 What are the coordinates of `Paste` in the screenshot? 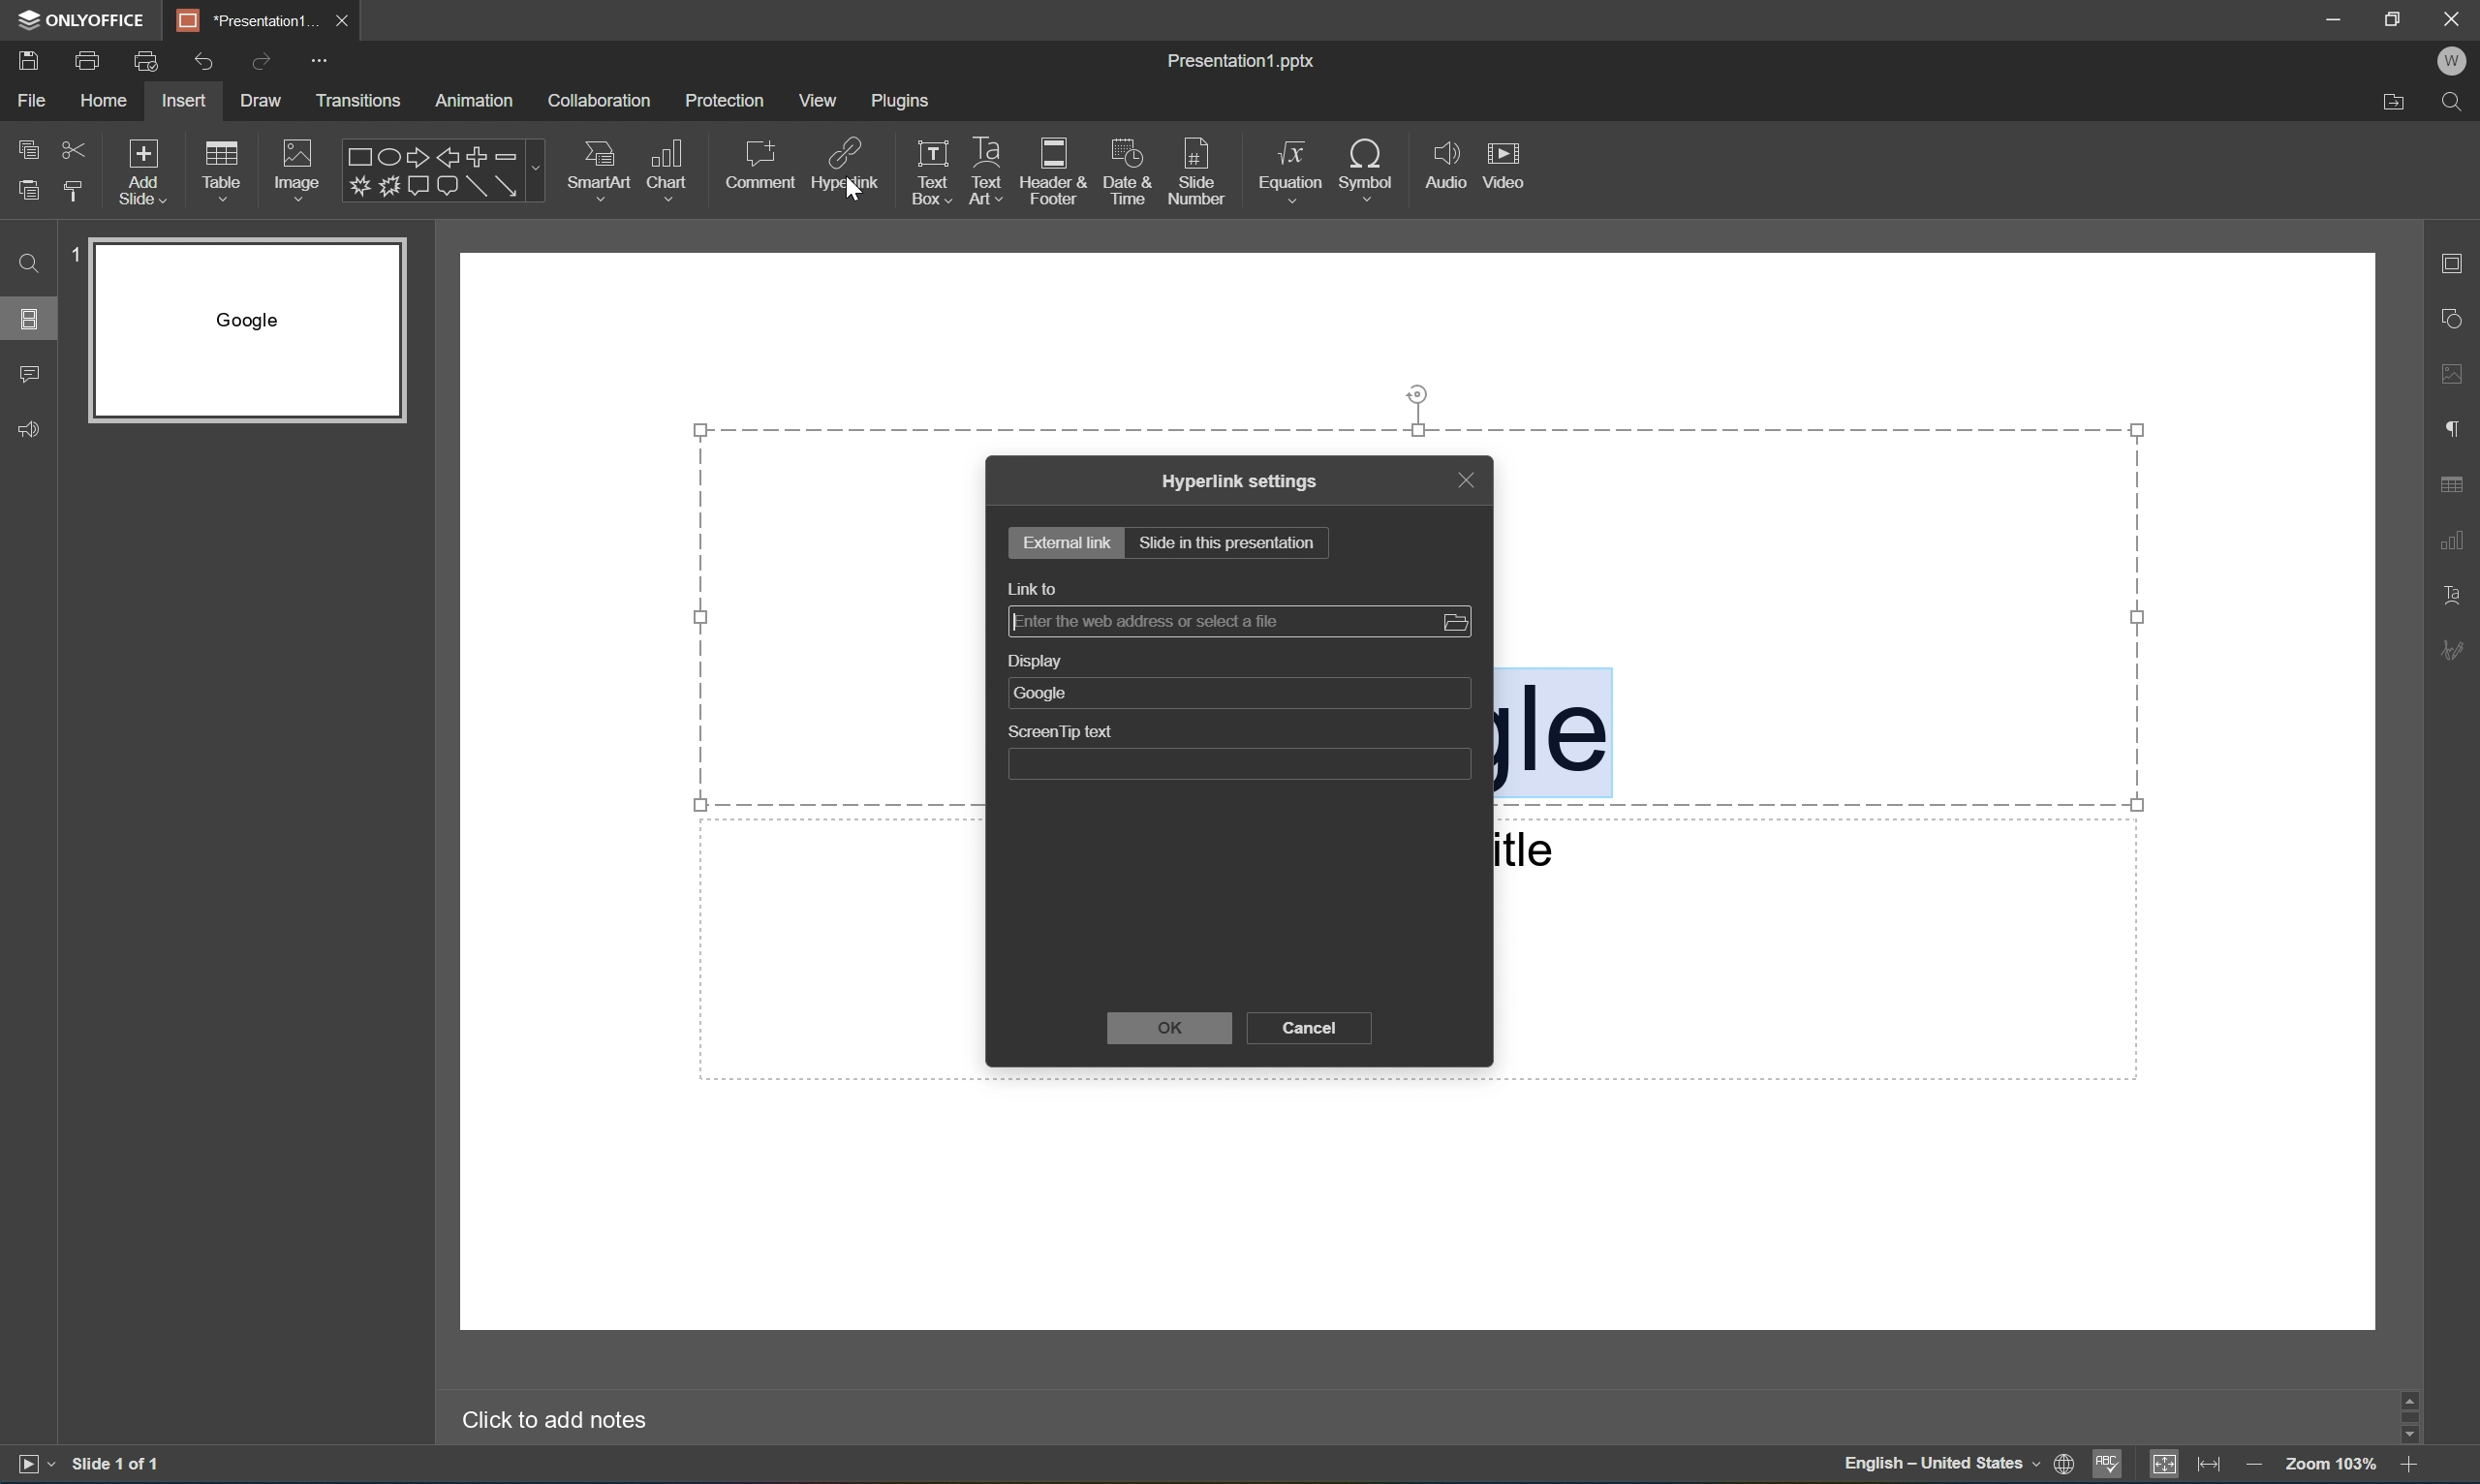 It's located at (29, 191).